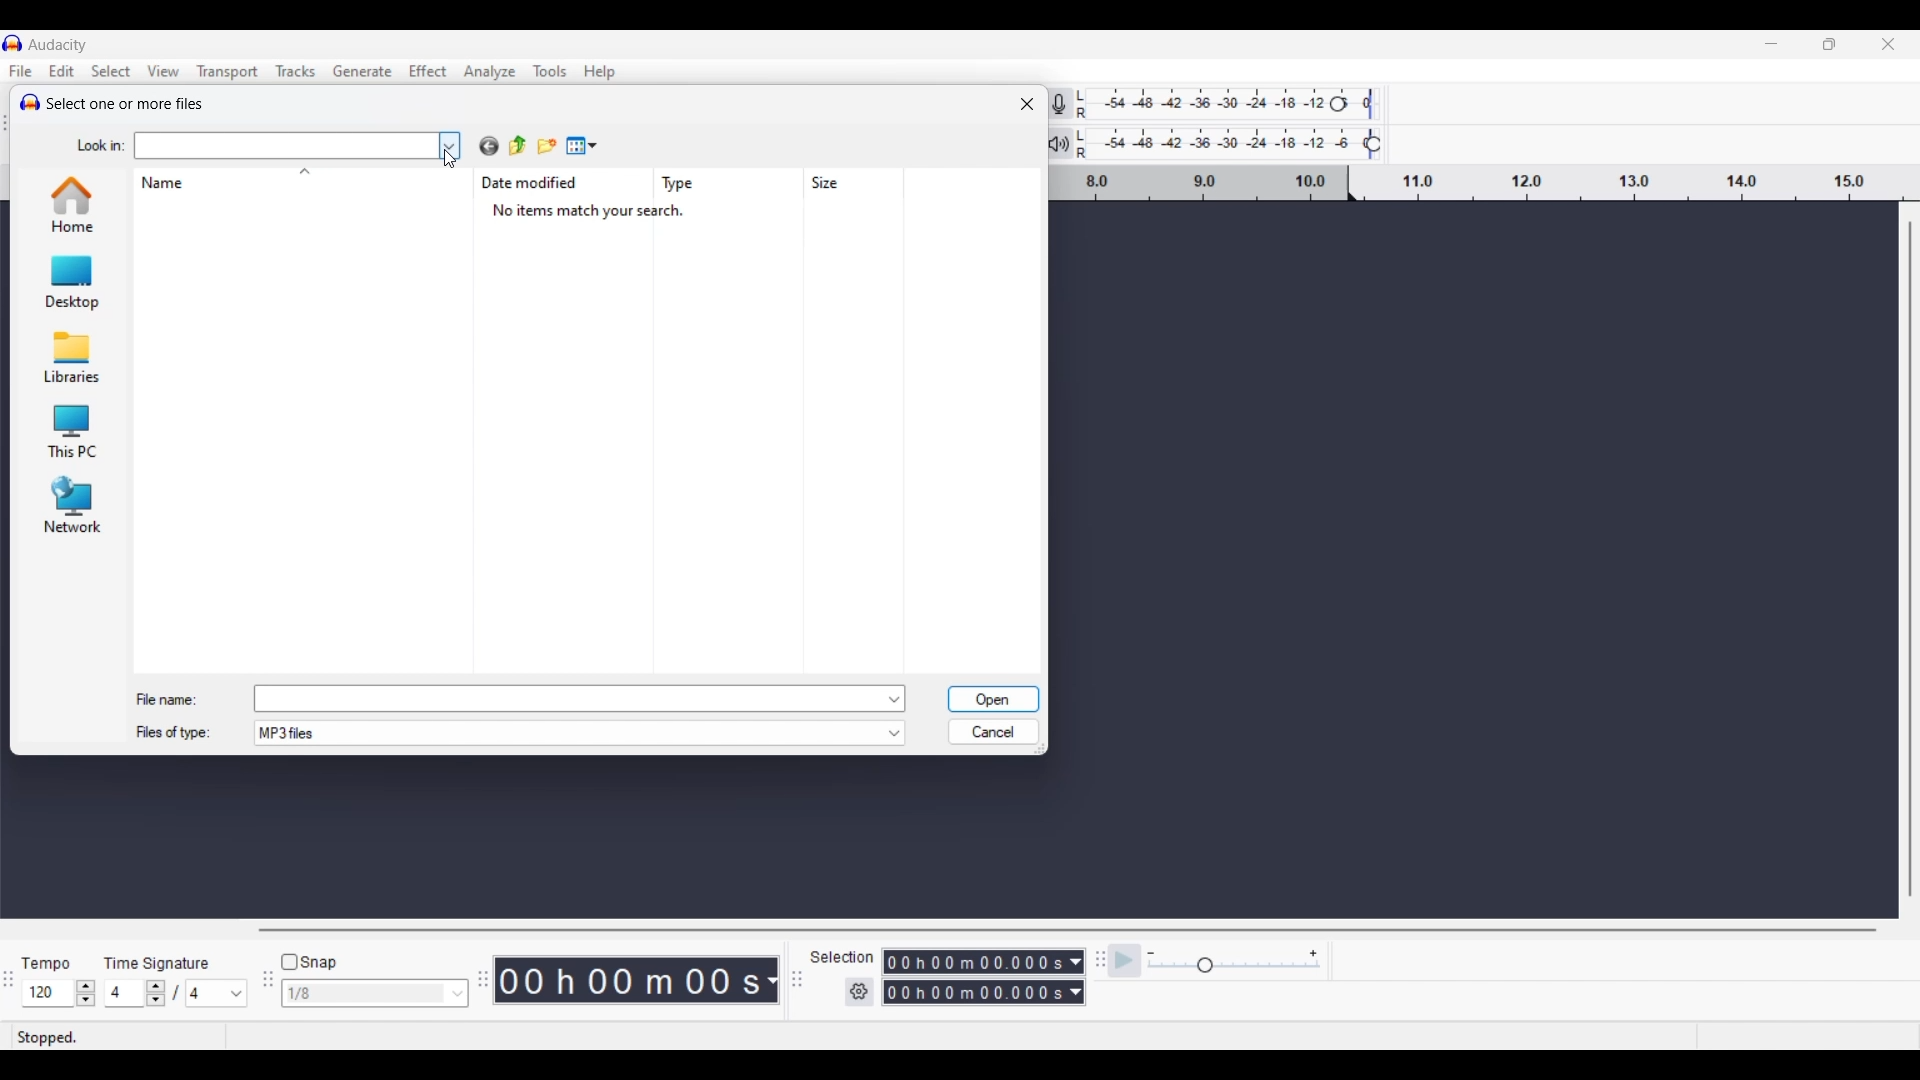 This screenshot has height=1080, width=1920. What do you see at coordinates (164, 70) in the screenshot?
I see `View menu` at bounding box center [164, 70].